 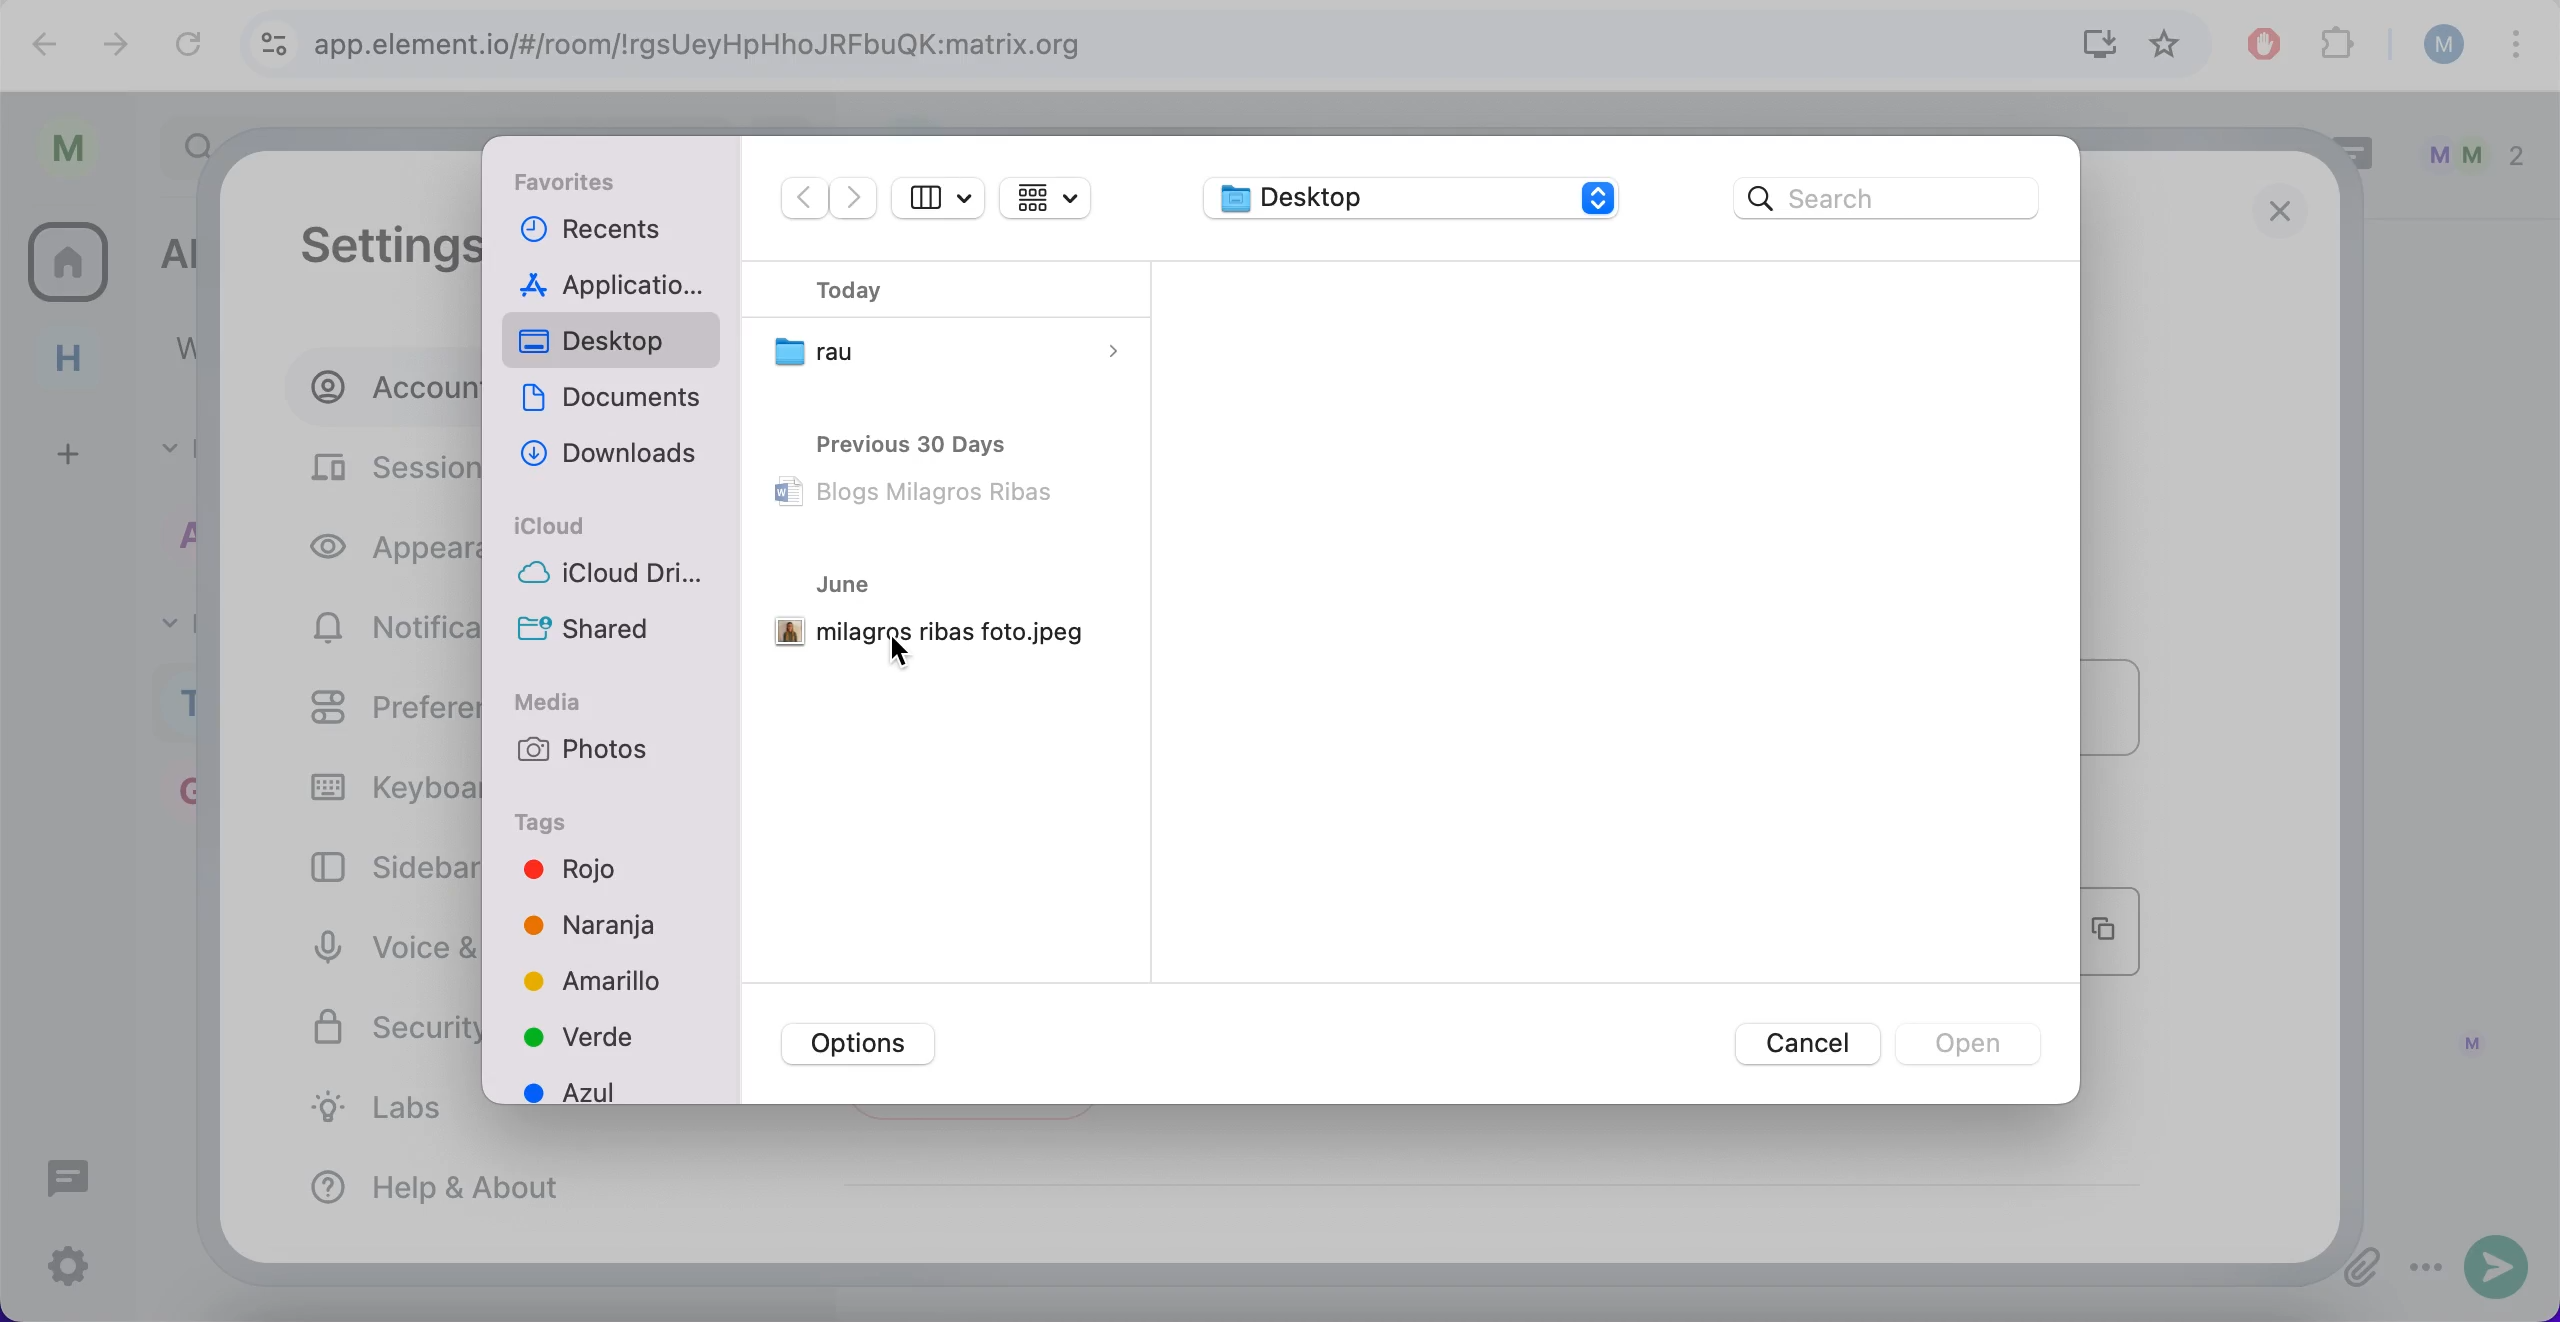 What do you see at coordinates (2341, 47) in the screenshot?
I see `extensions` at bounding box center [2341, 47].